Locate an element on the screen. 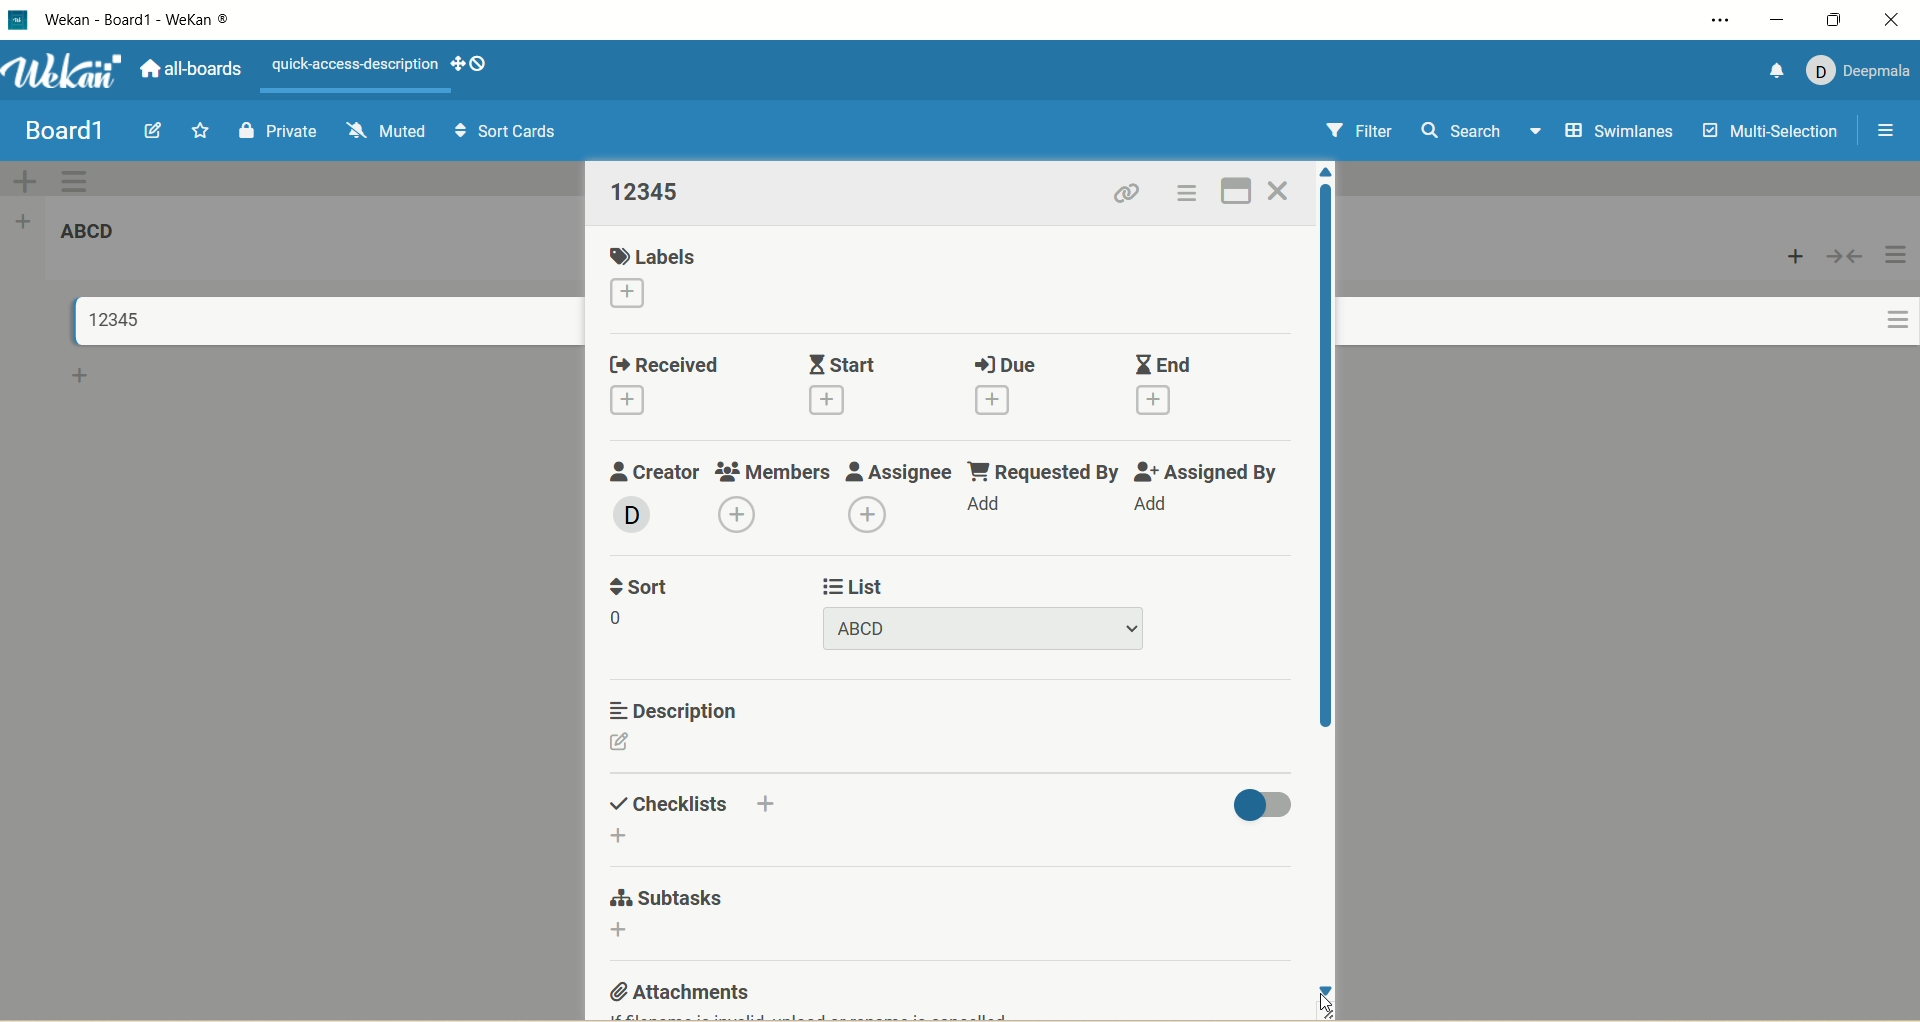  attachments is located at coordinates (677, 996).